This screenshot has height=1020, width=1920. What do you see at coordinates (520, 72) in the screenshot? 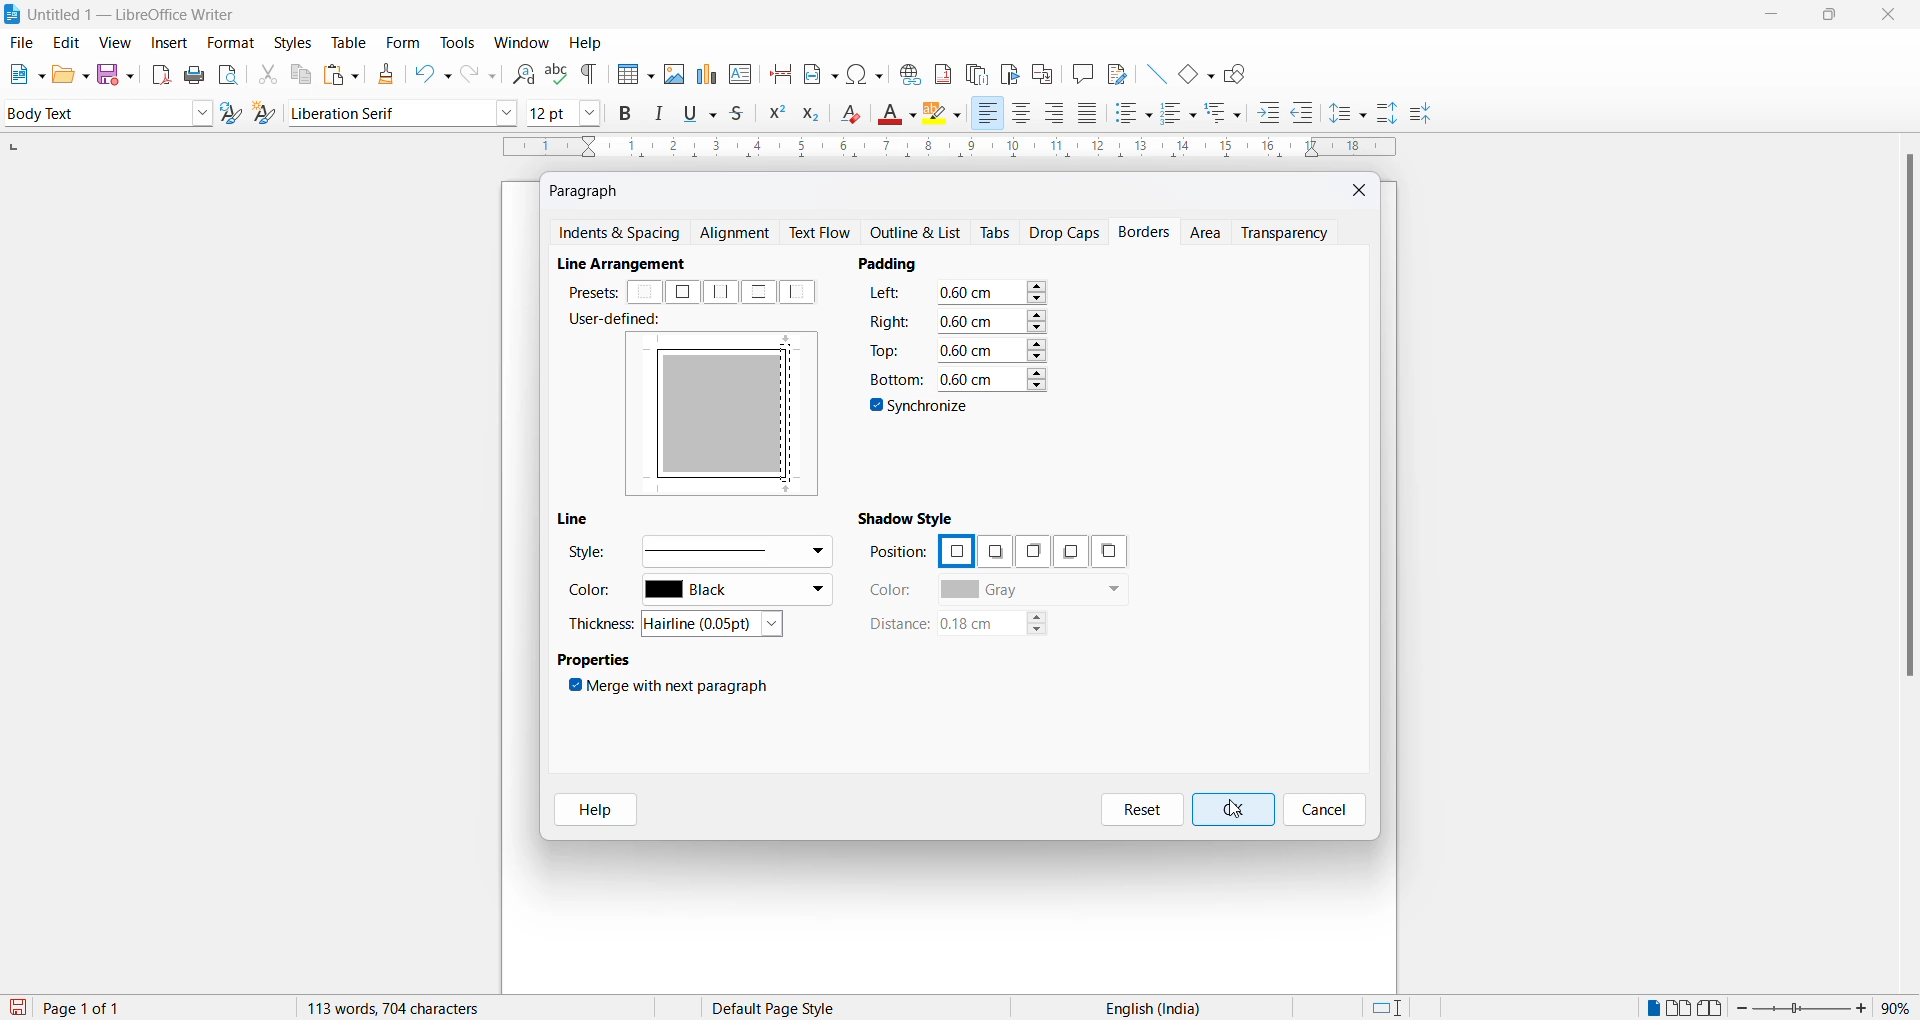
I see `find and replace` at bounding box center [520, 72].